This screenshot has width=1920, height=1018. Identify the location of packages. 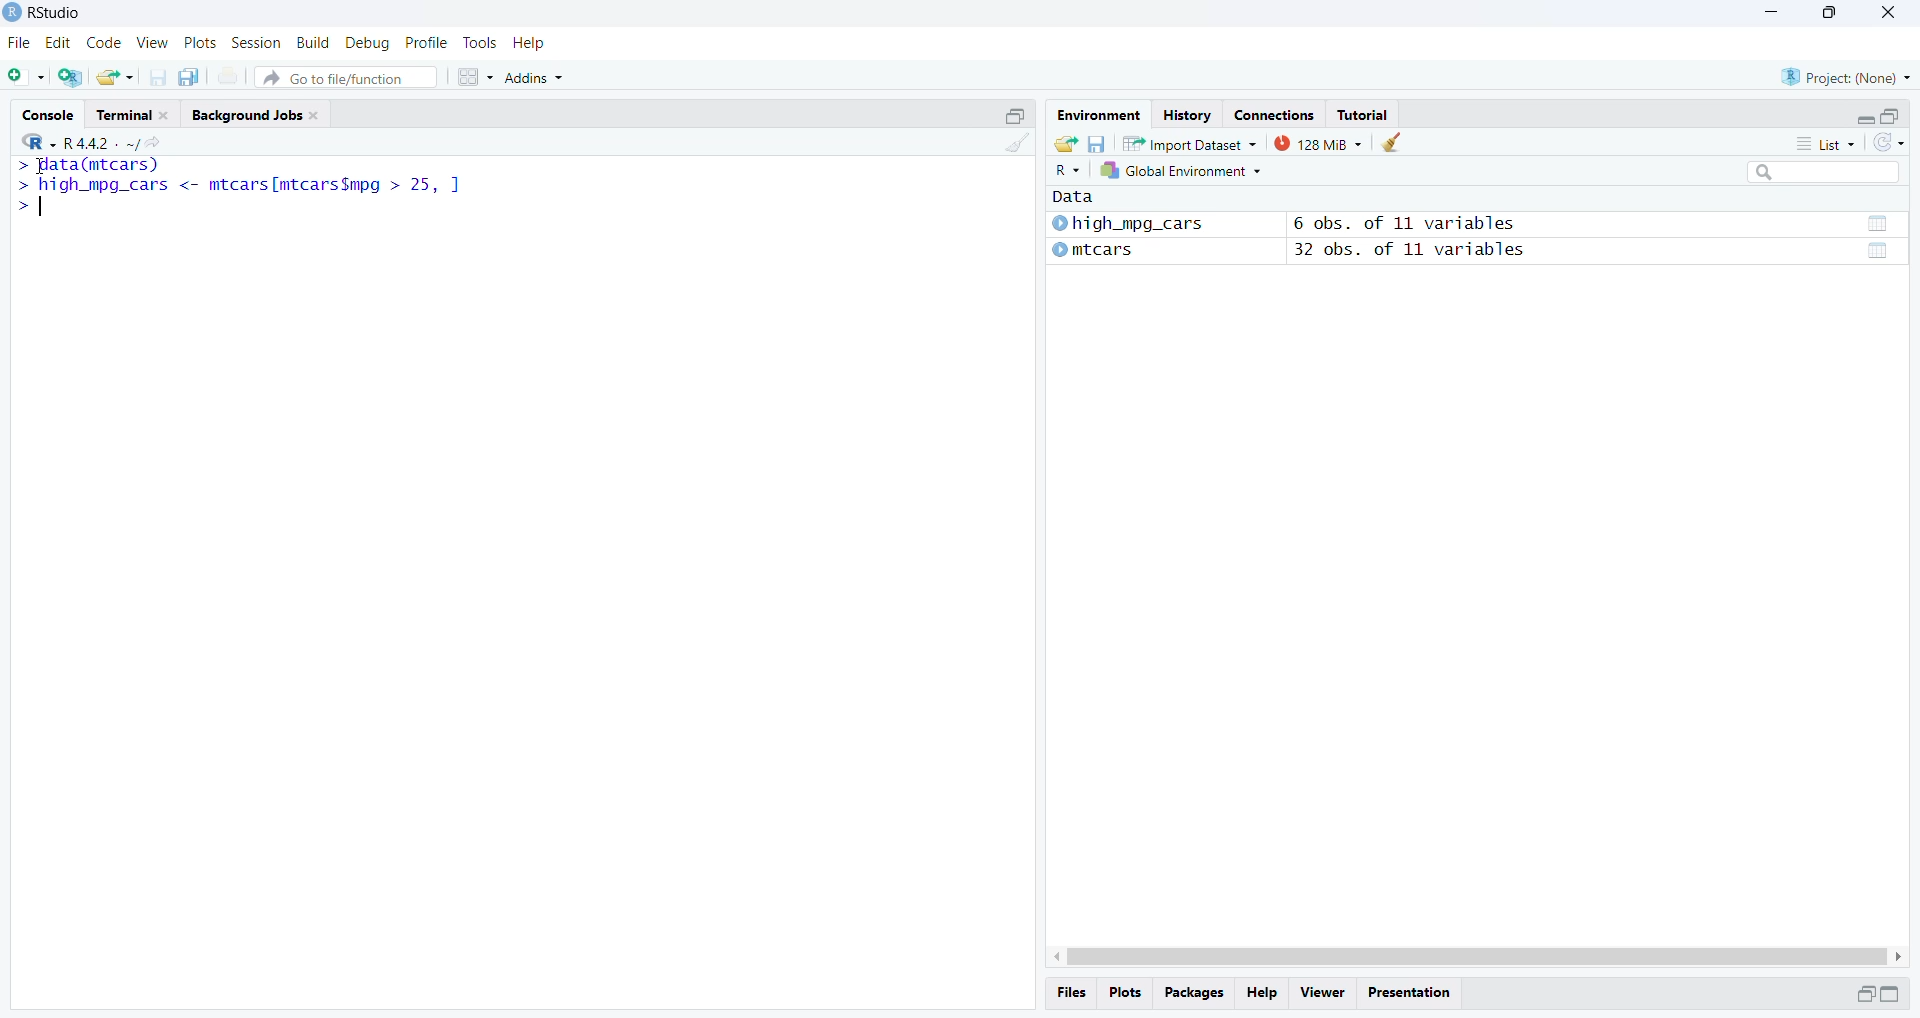
(1192, 994).